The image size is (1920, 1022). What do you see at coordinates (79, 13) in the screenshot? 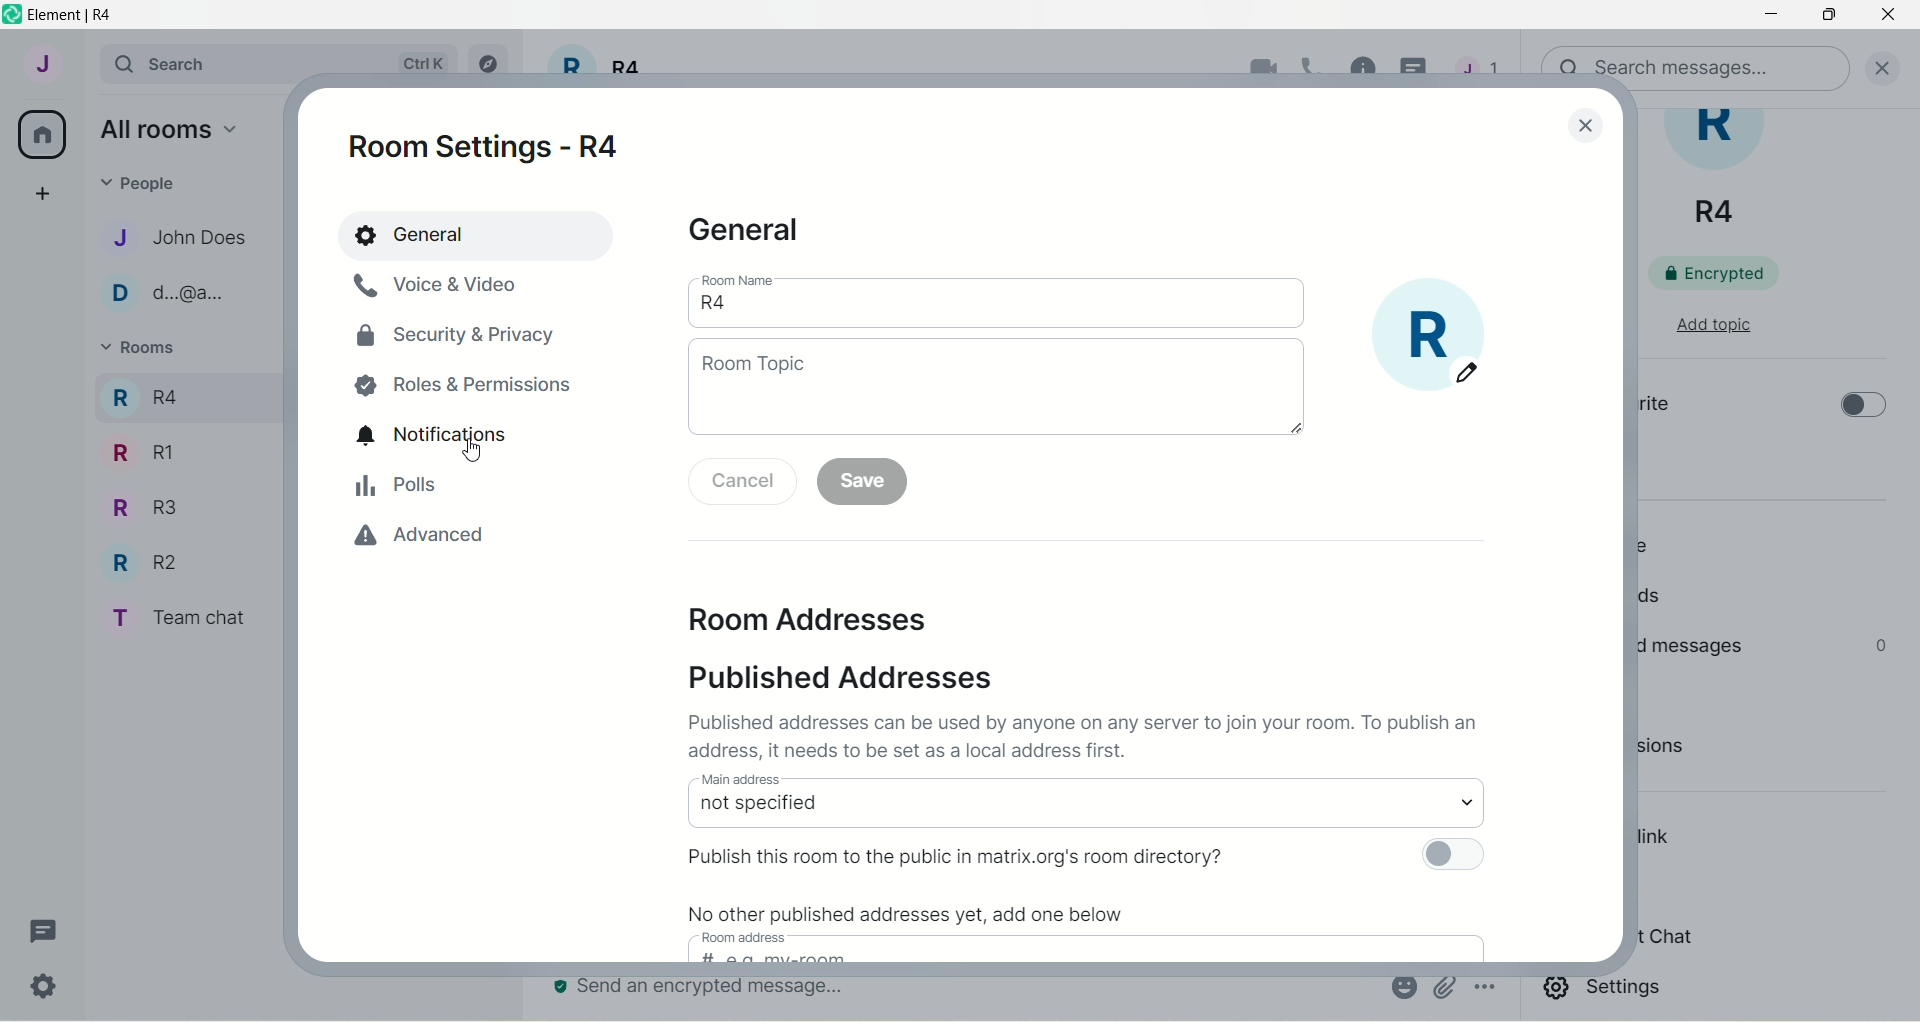
I see `element` at bounding box center [79, 13].